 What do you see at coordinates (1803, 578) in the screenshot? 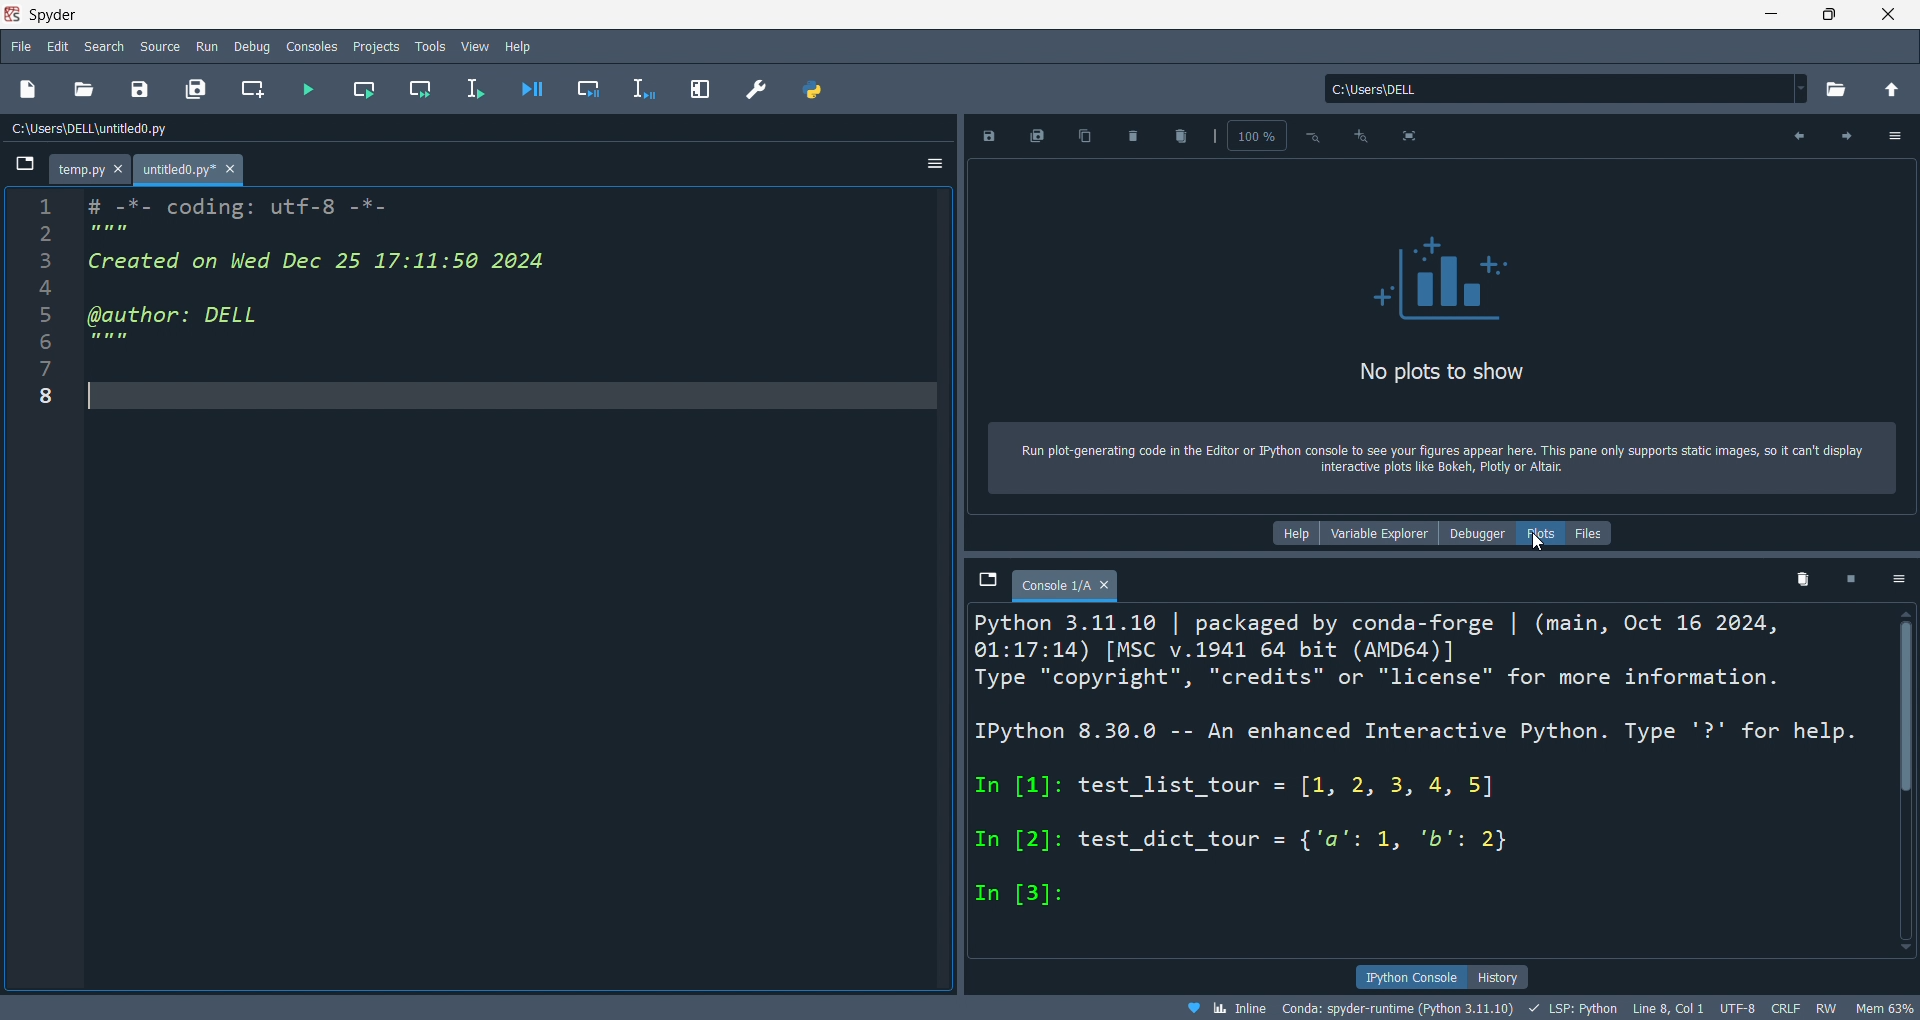
I see `delete ` at bounding box center [1803, 578].